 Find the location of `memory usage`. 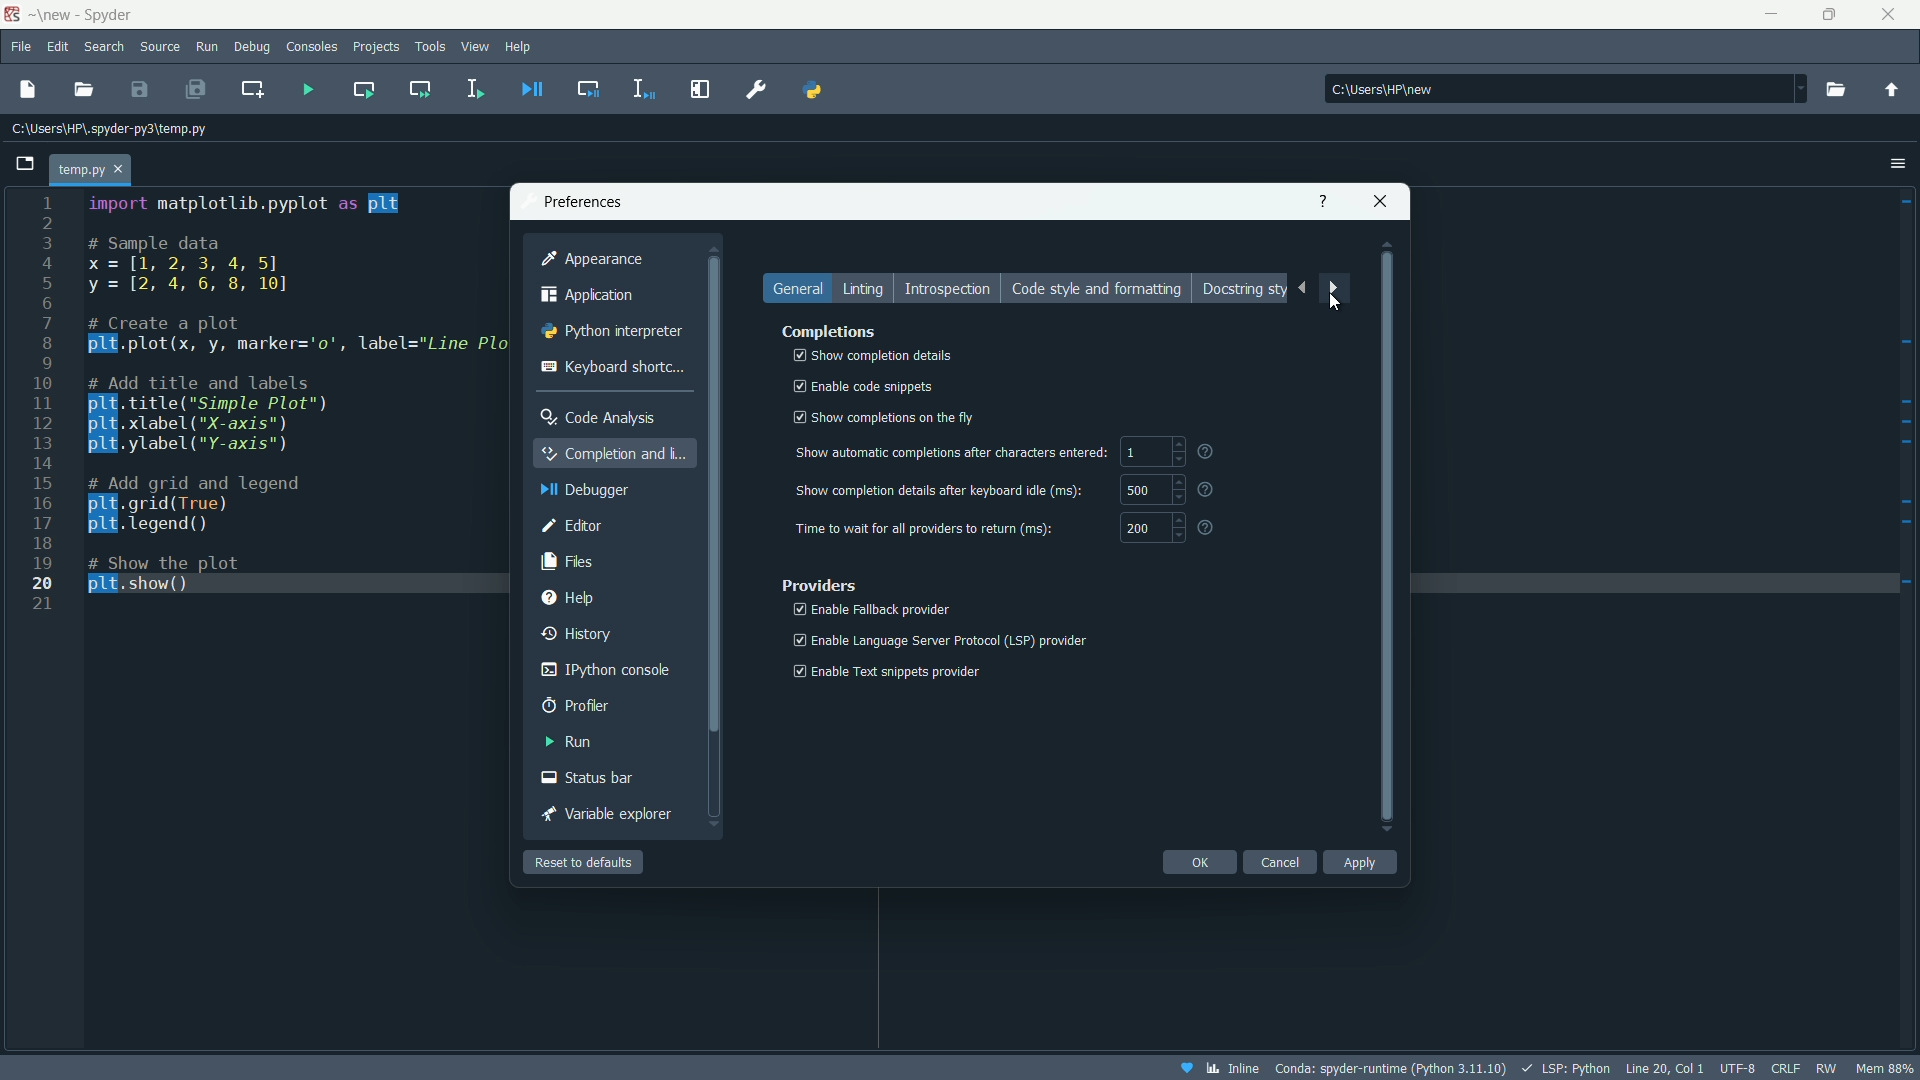

memory usage is located at coordinates (1889, 1068).